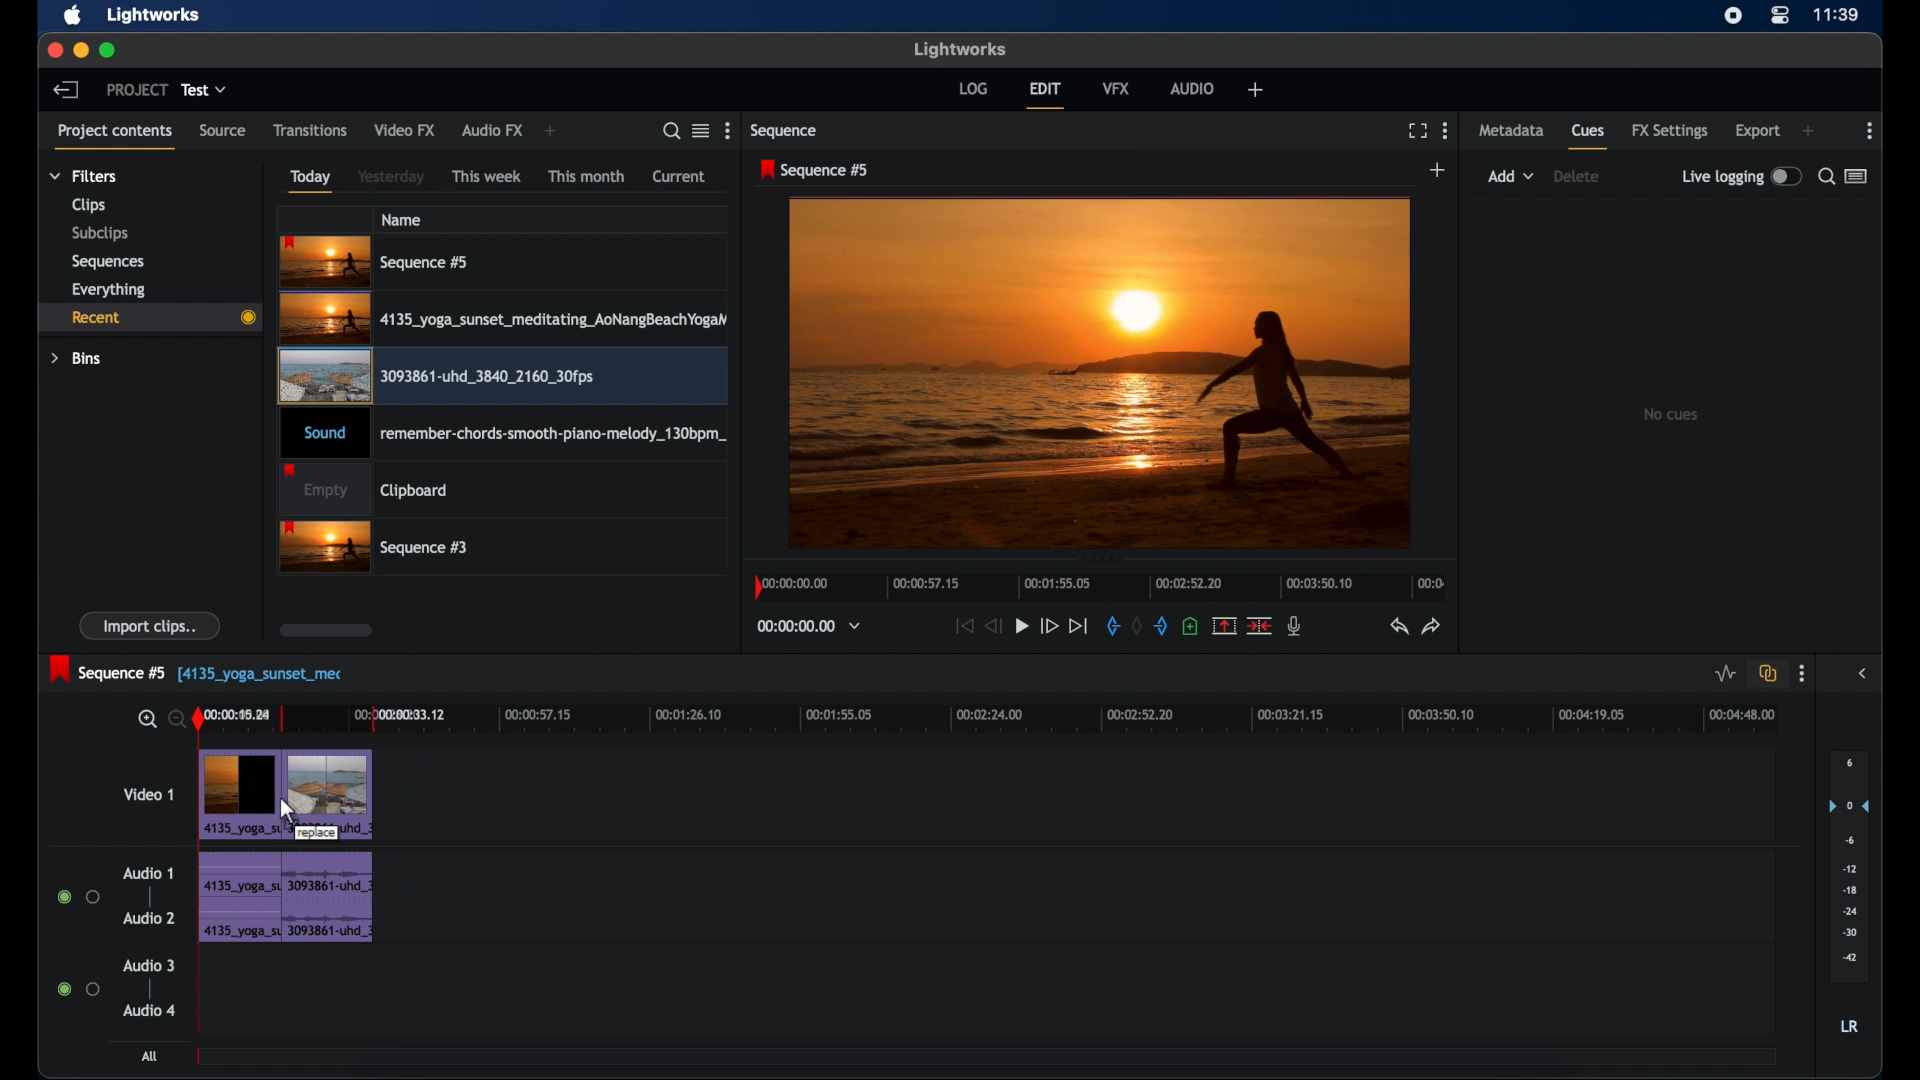 The image size is (1920, 1080). I want to click on project contents, so click(115, 137).